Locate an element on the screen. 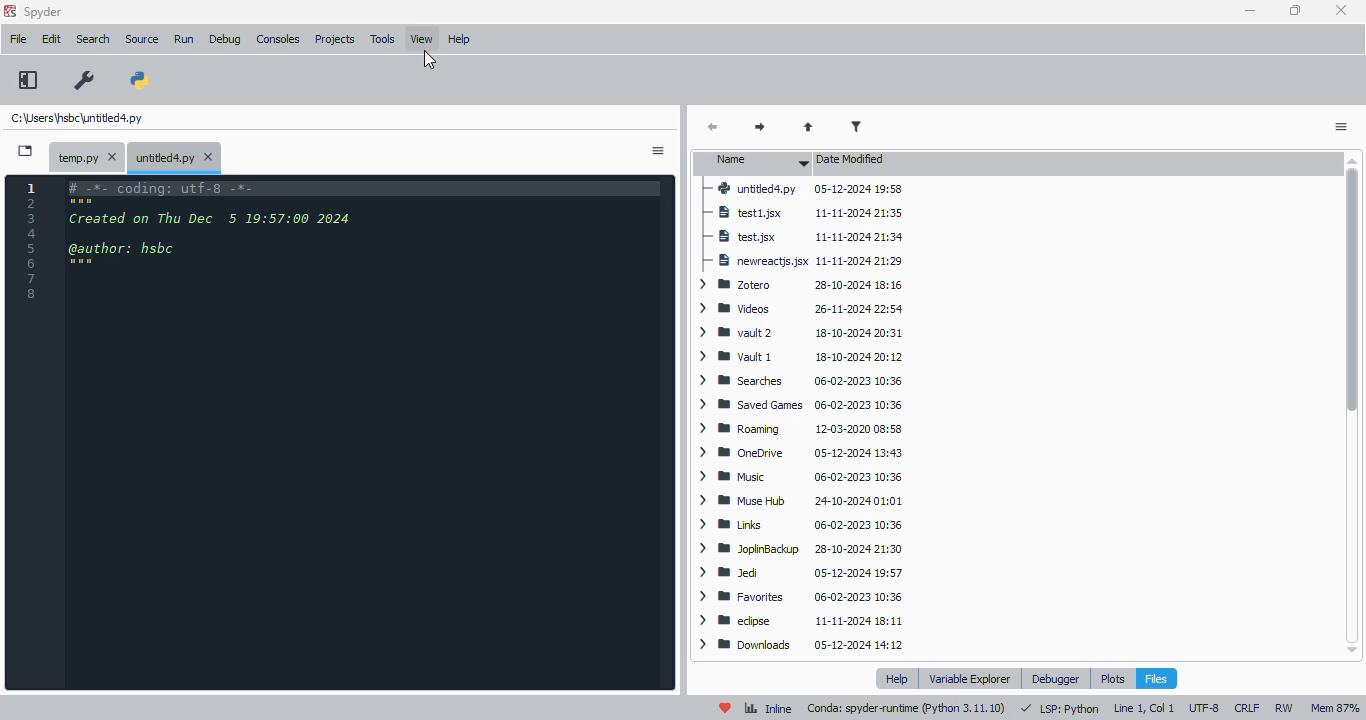 The image size is (1366, 720). run is located at coordinates (184, 39).